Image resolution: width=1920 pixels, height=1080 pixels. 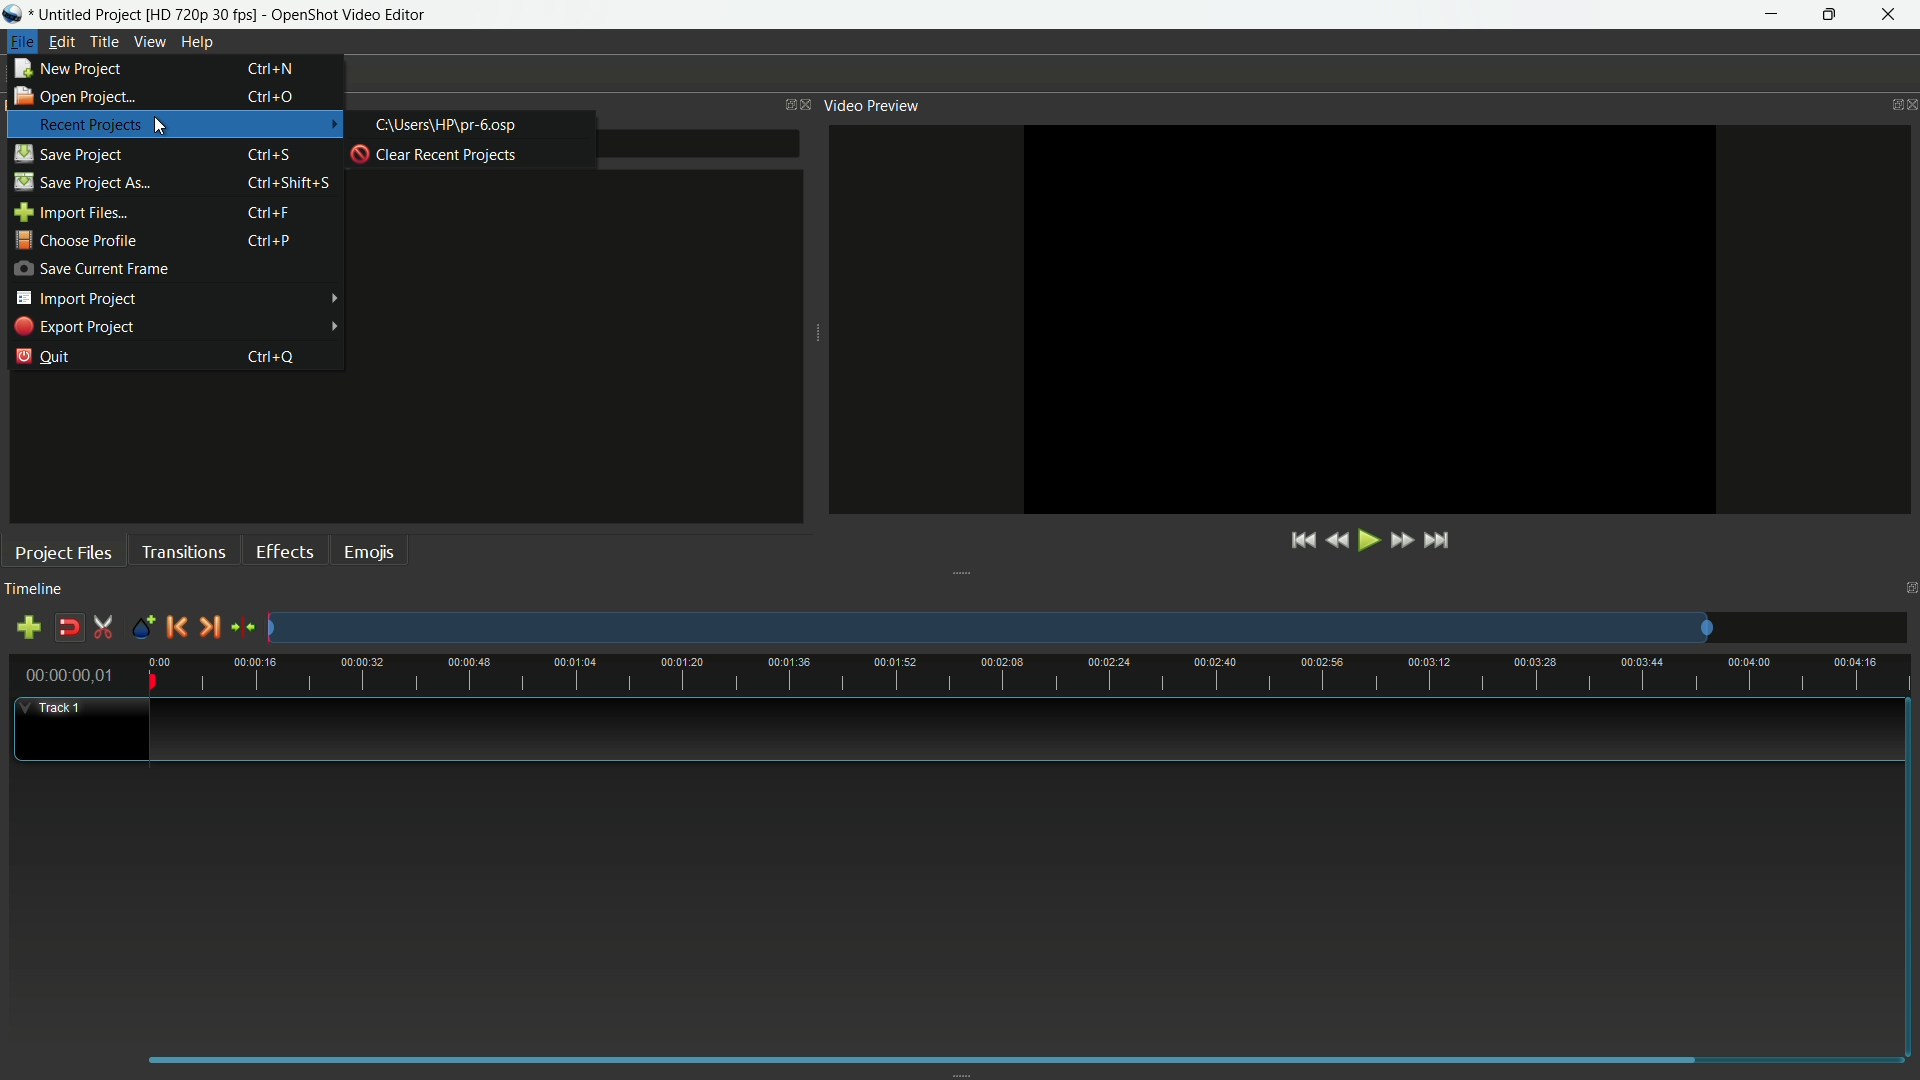 What do you see at coordinates (208, 627) in the screenshot?
I see `next marker` at bounding box center [208, 627].